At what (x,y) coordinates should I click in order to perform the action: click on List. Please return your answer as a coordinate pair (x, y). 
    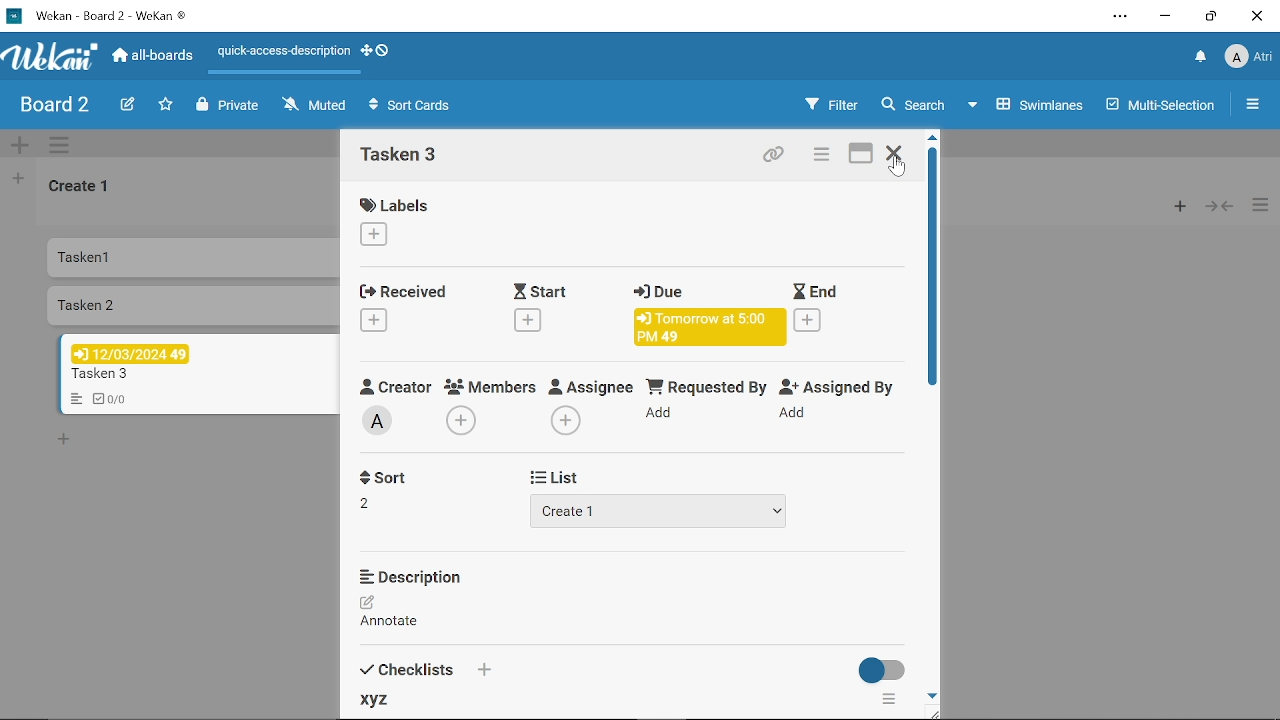
    Looking at the image, I should click on (561, 475).